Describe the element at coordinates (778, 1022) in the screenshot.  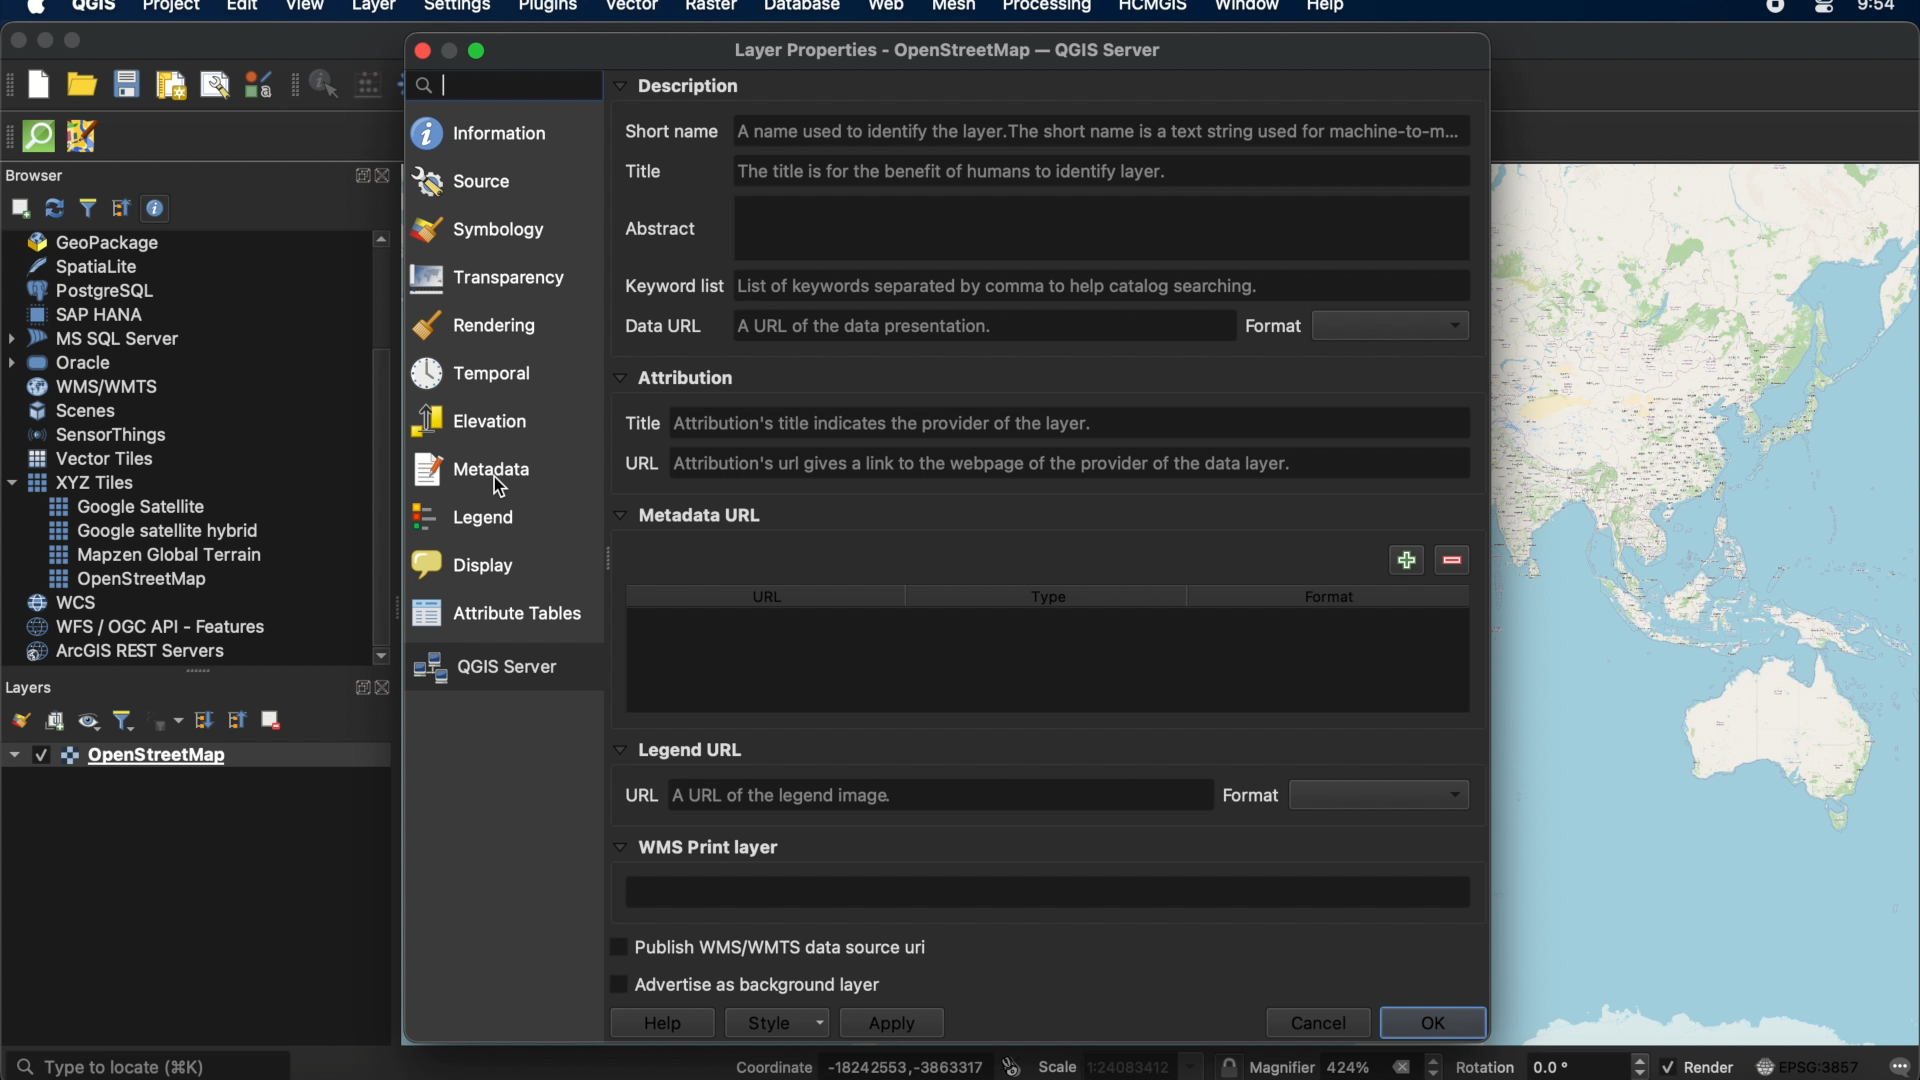
I see `style` at that location.